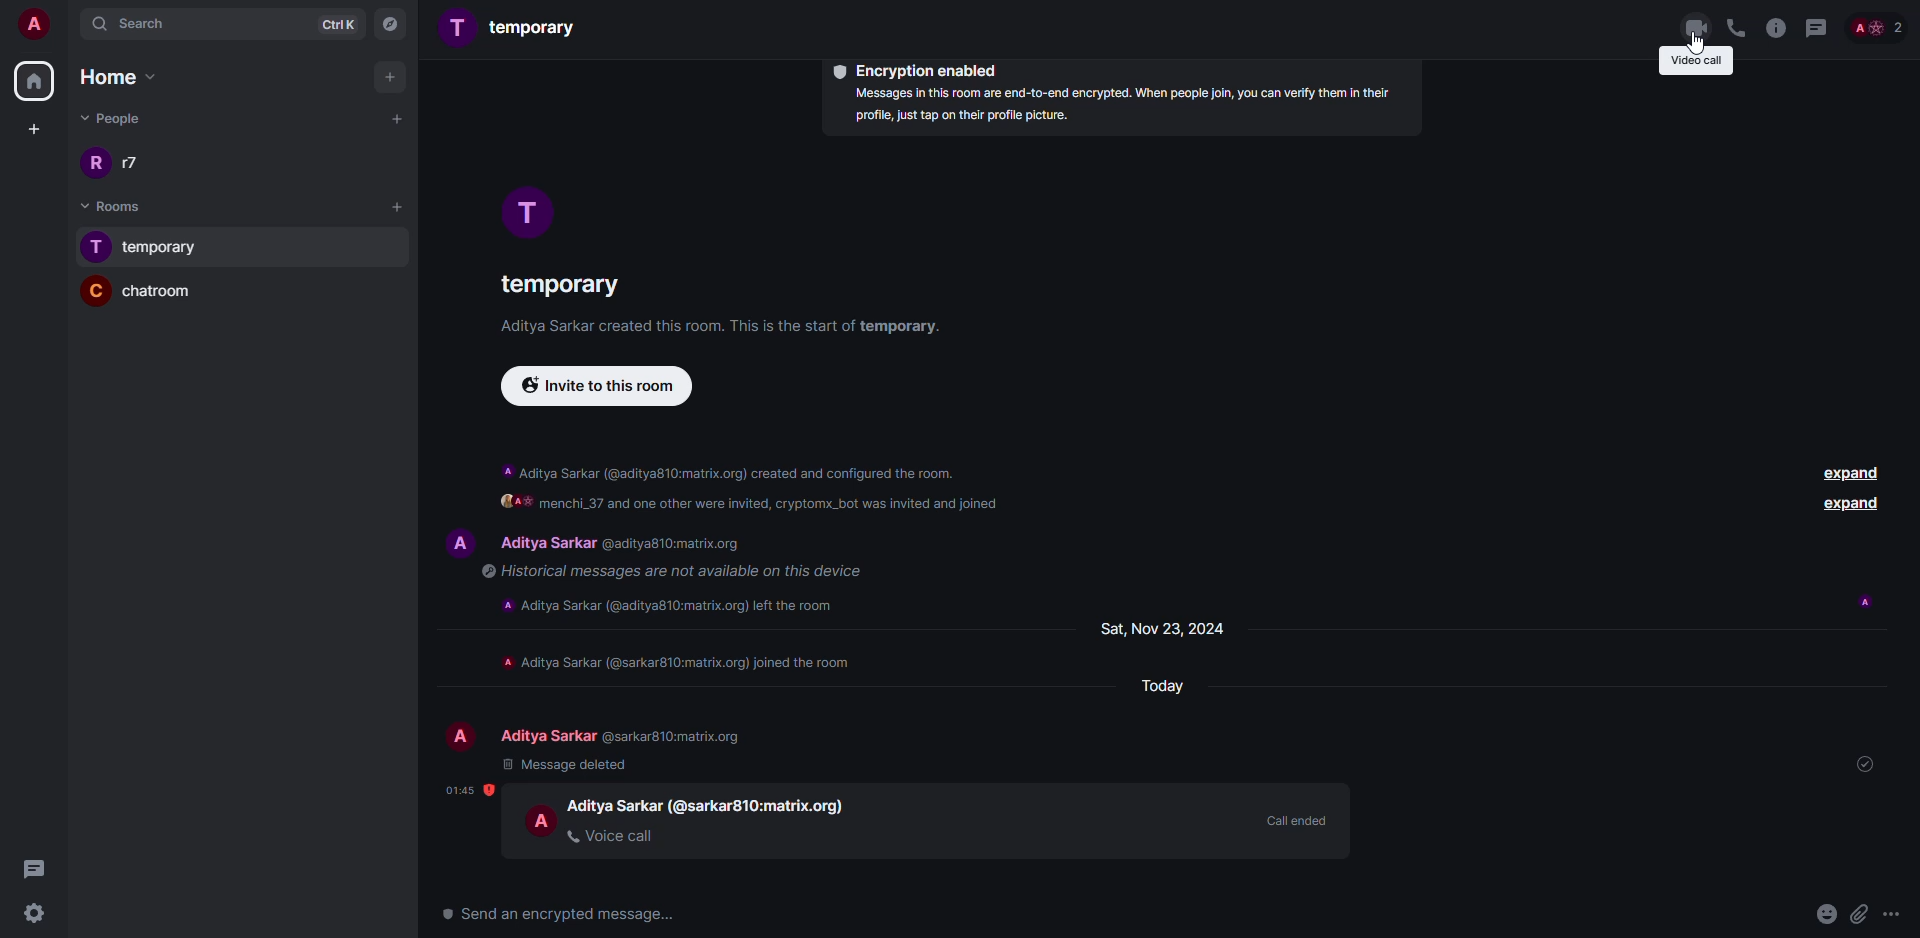 Image resolution: width=1920 pixels, height=938 pixels. I want to click on encryption enabled, so click(912, 70).